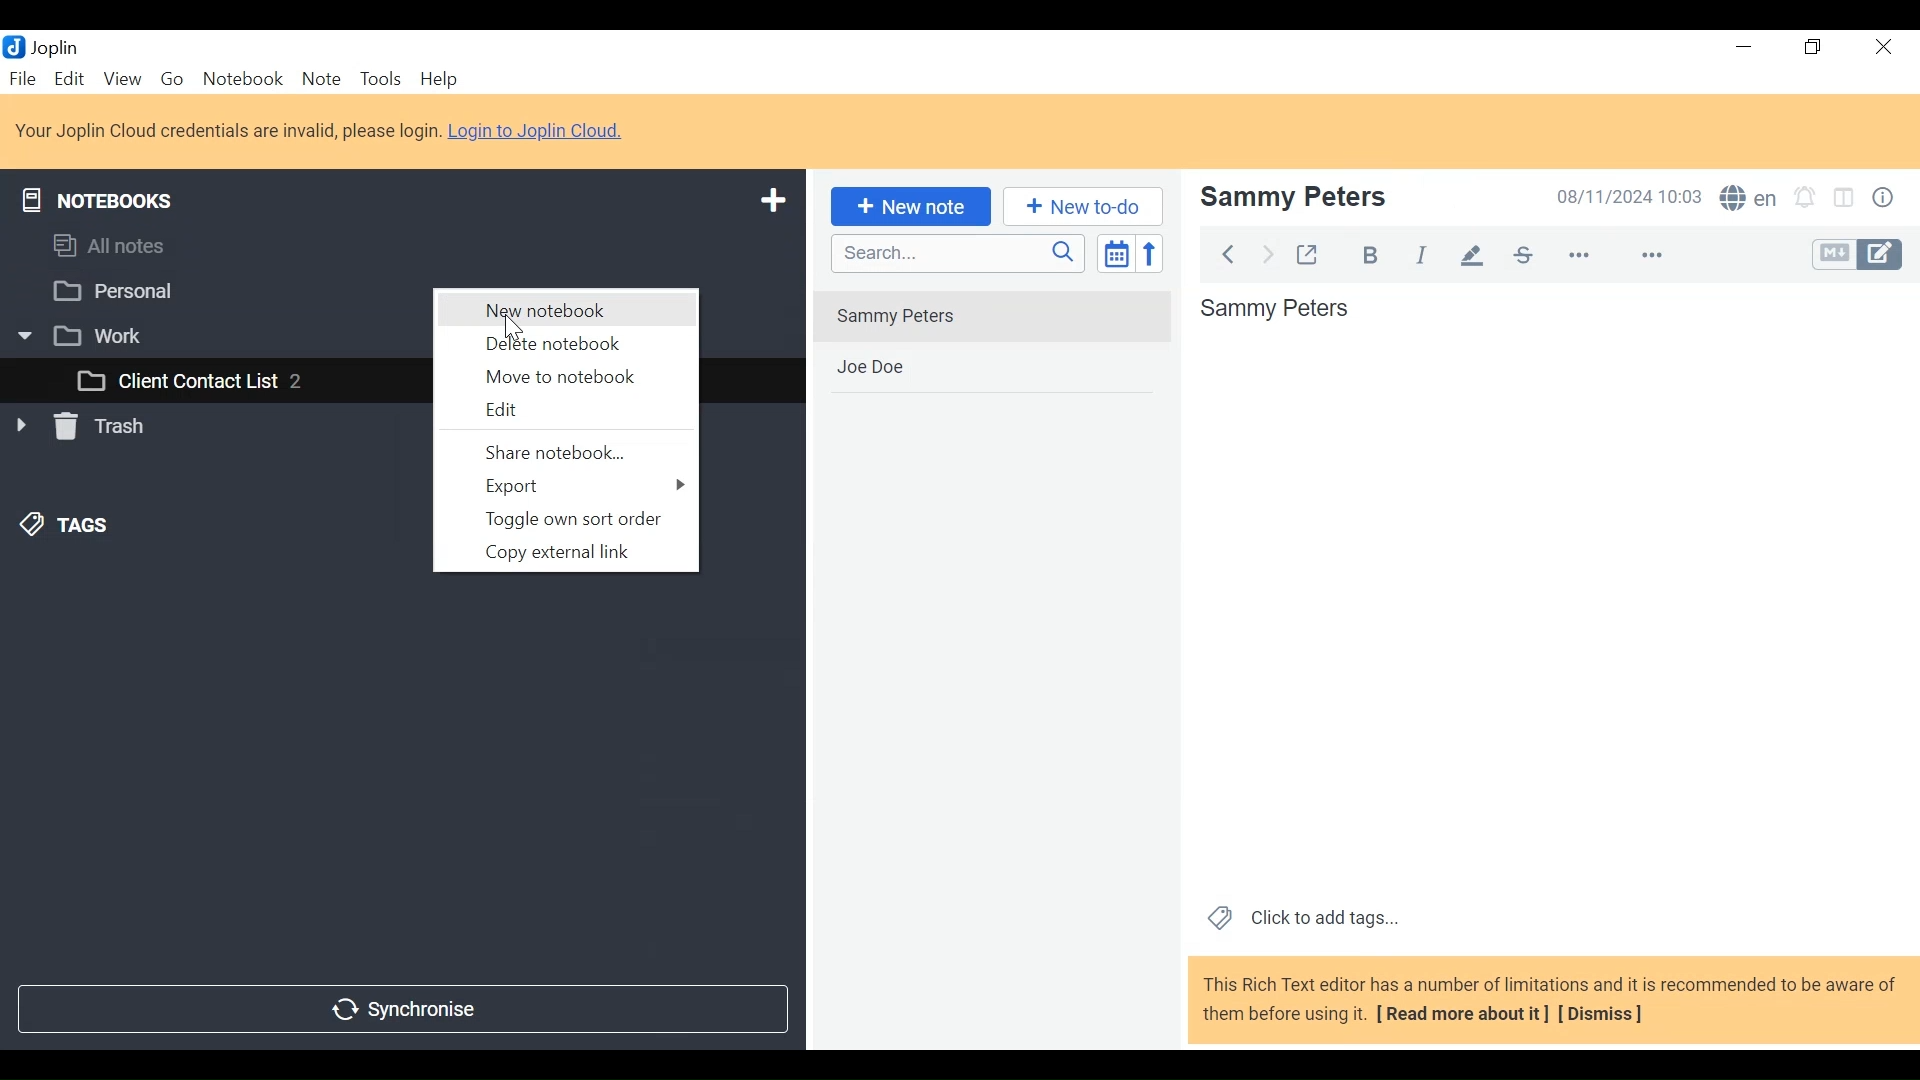 This screenshot has height=1080, width=1920. I want to click on Strikethrough, so click(1520, 255).